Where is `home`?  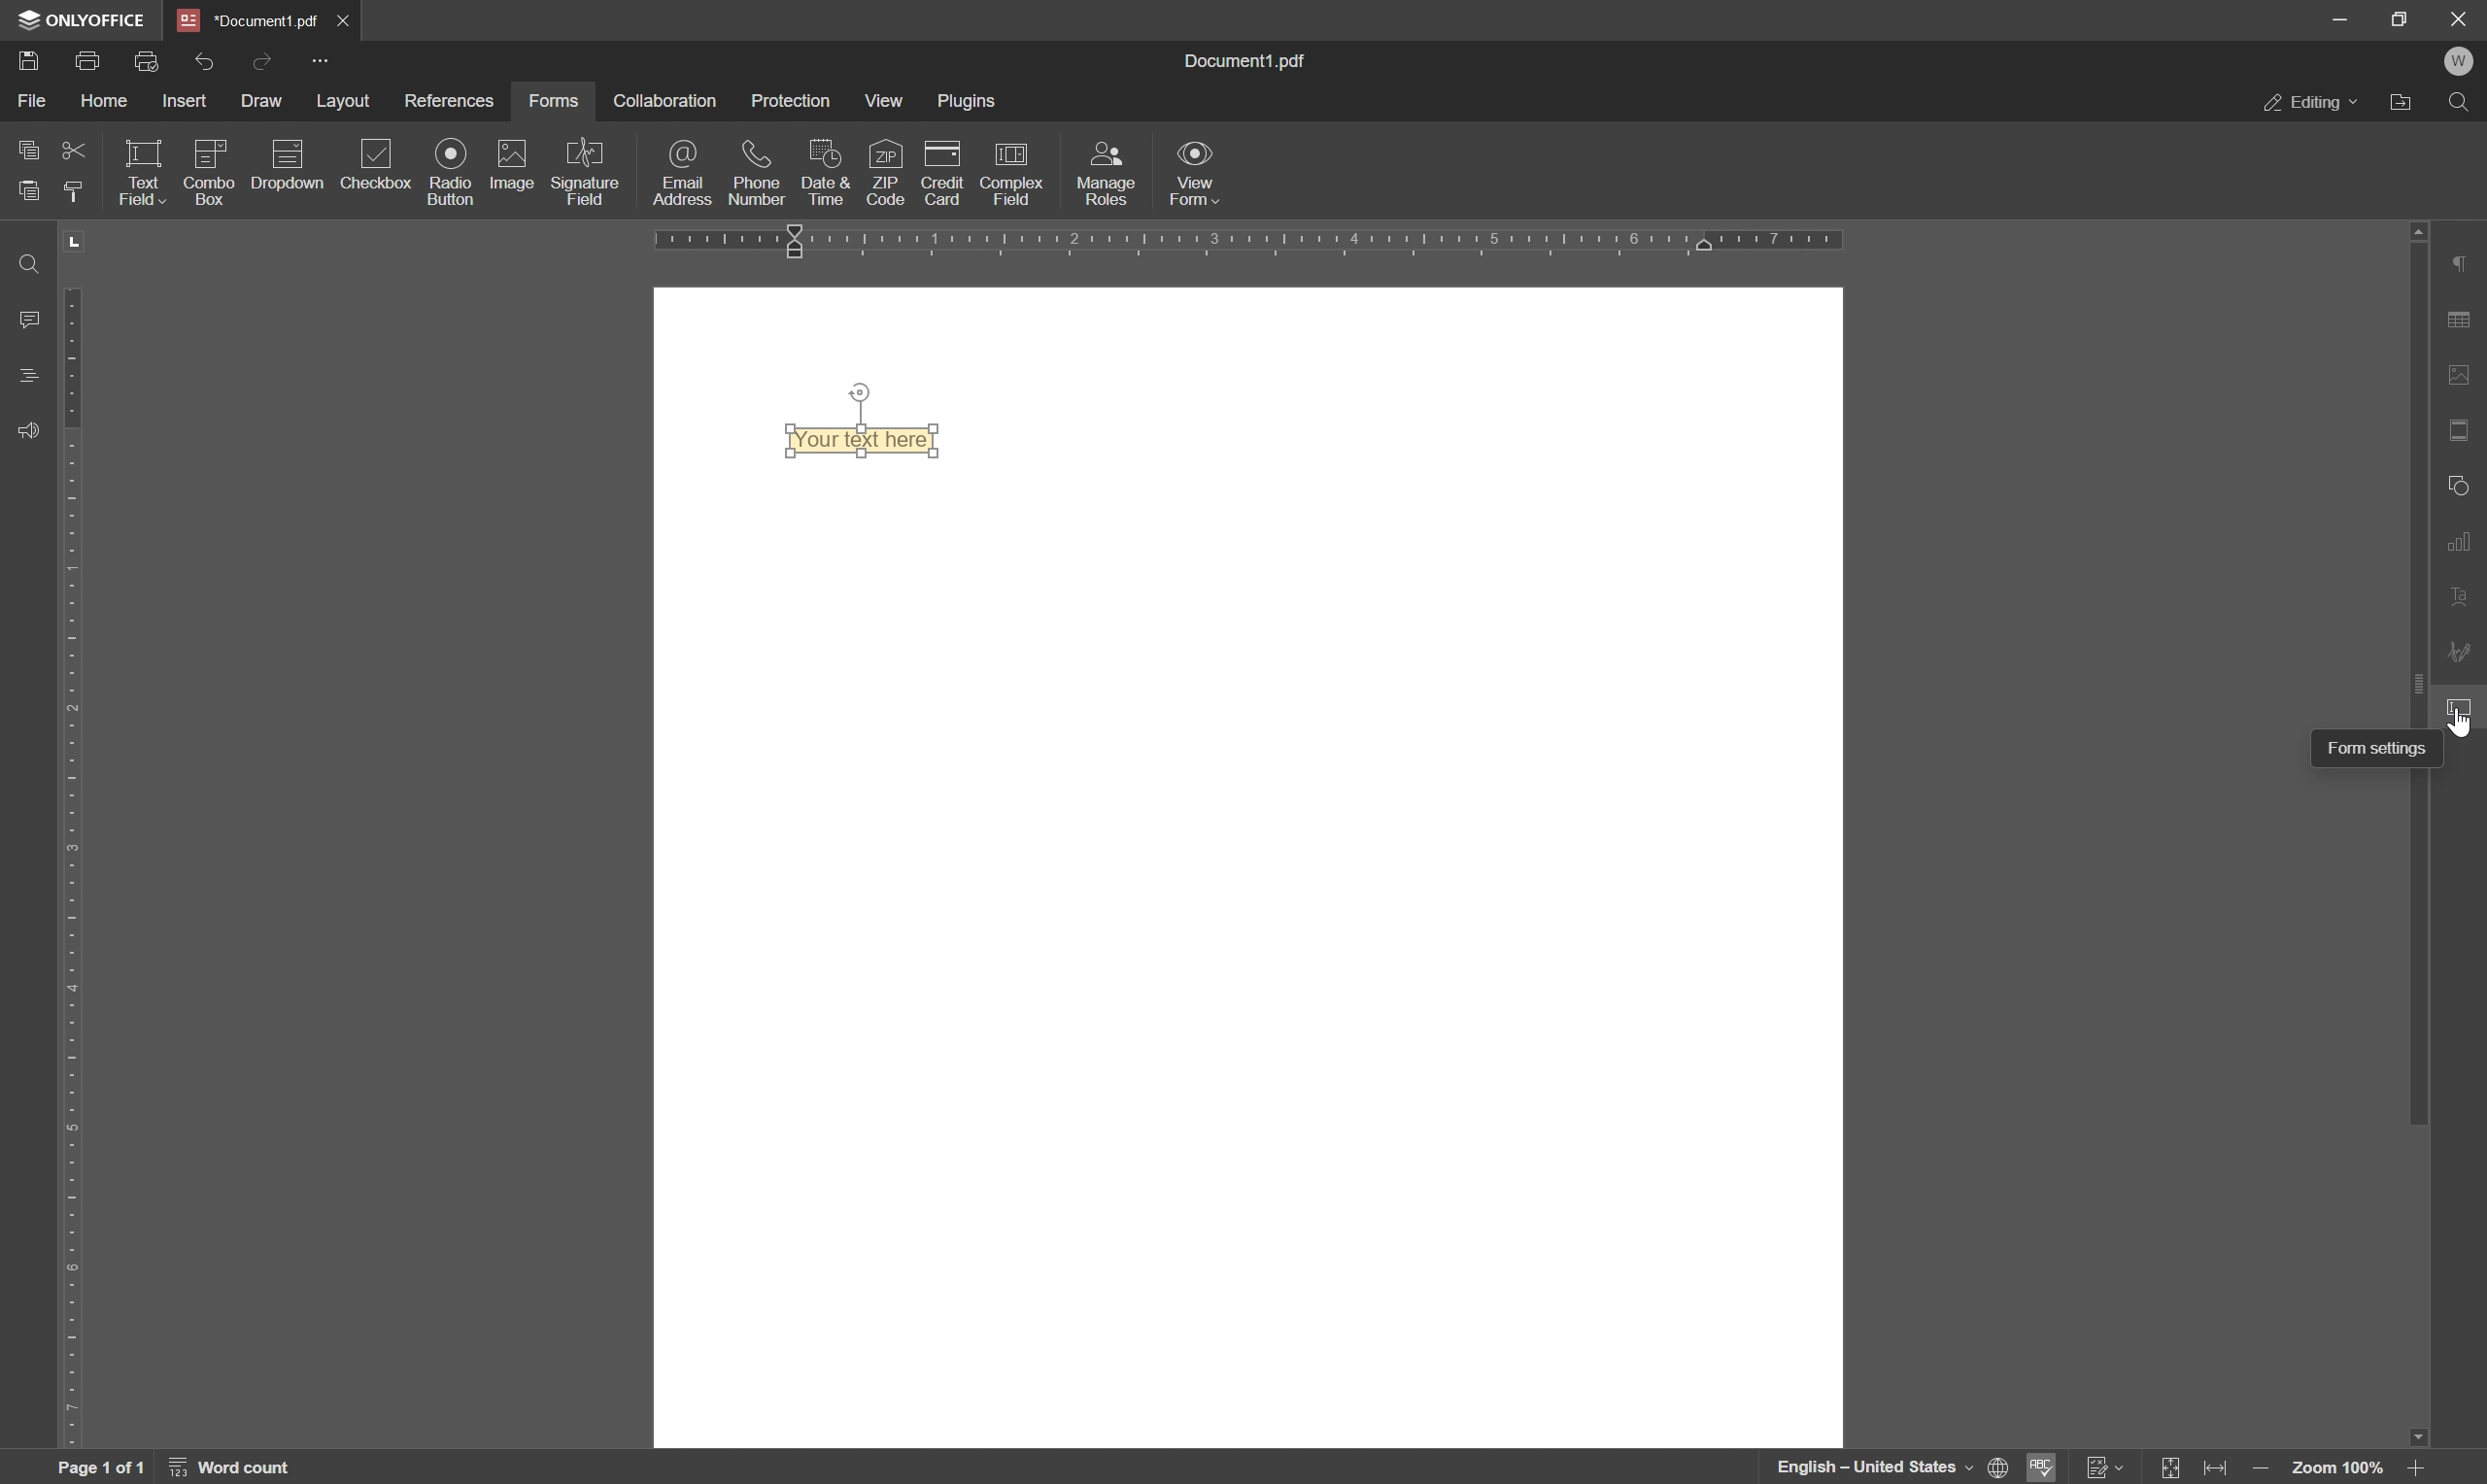
home is located at coordinates (106, 104).